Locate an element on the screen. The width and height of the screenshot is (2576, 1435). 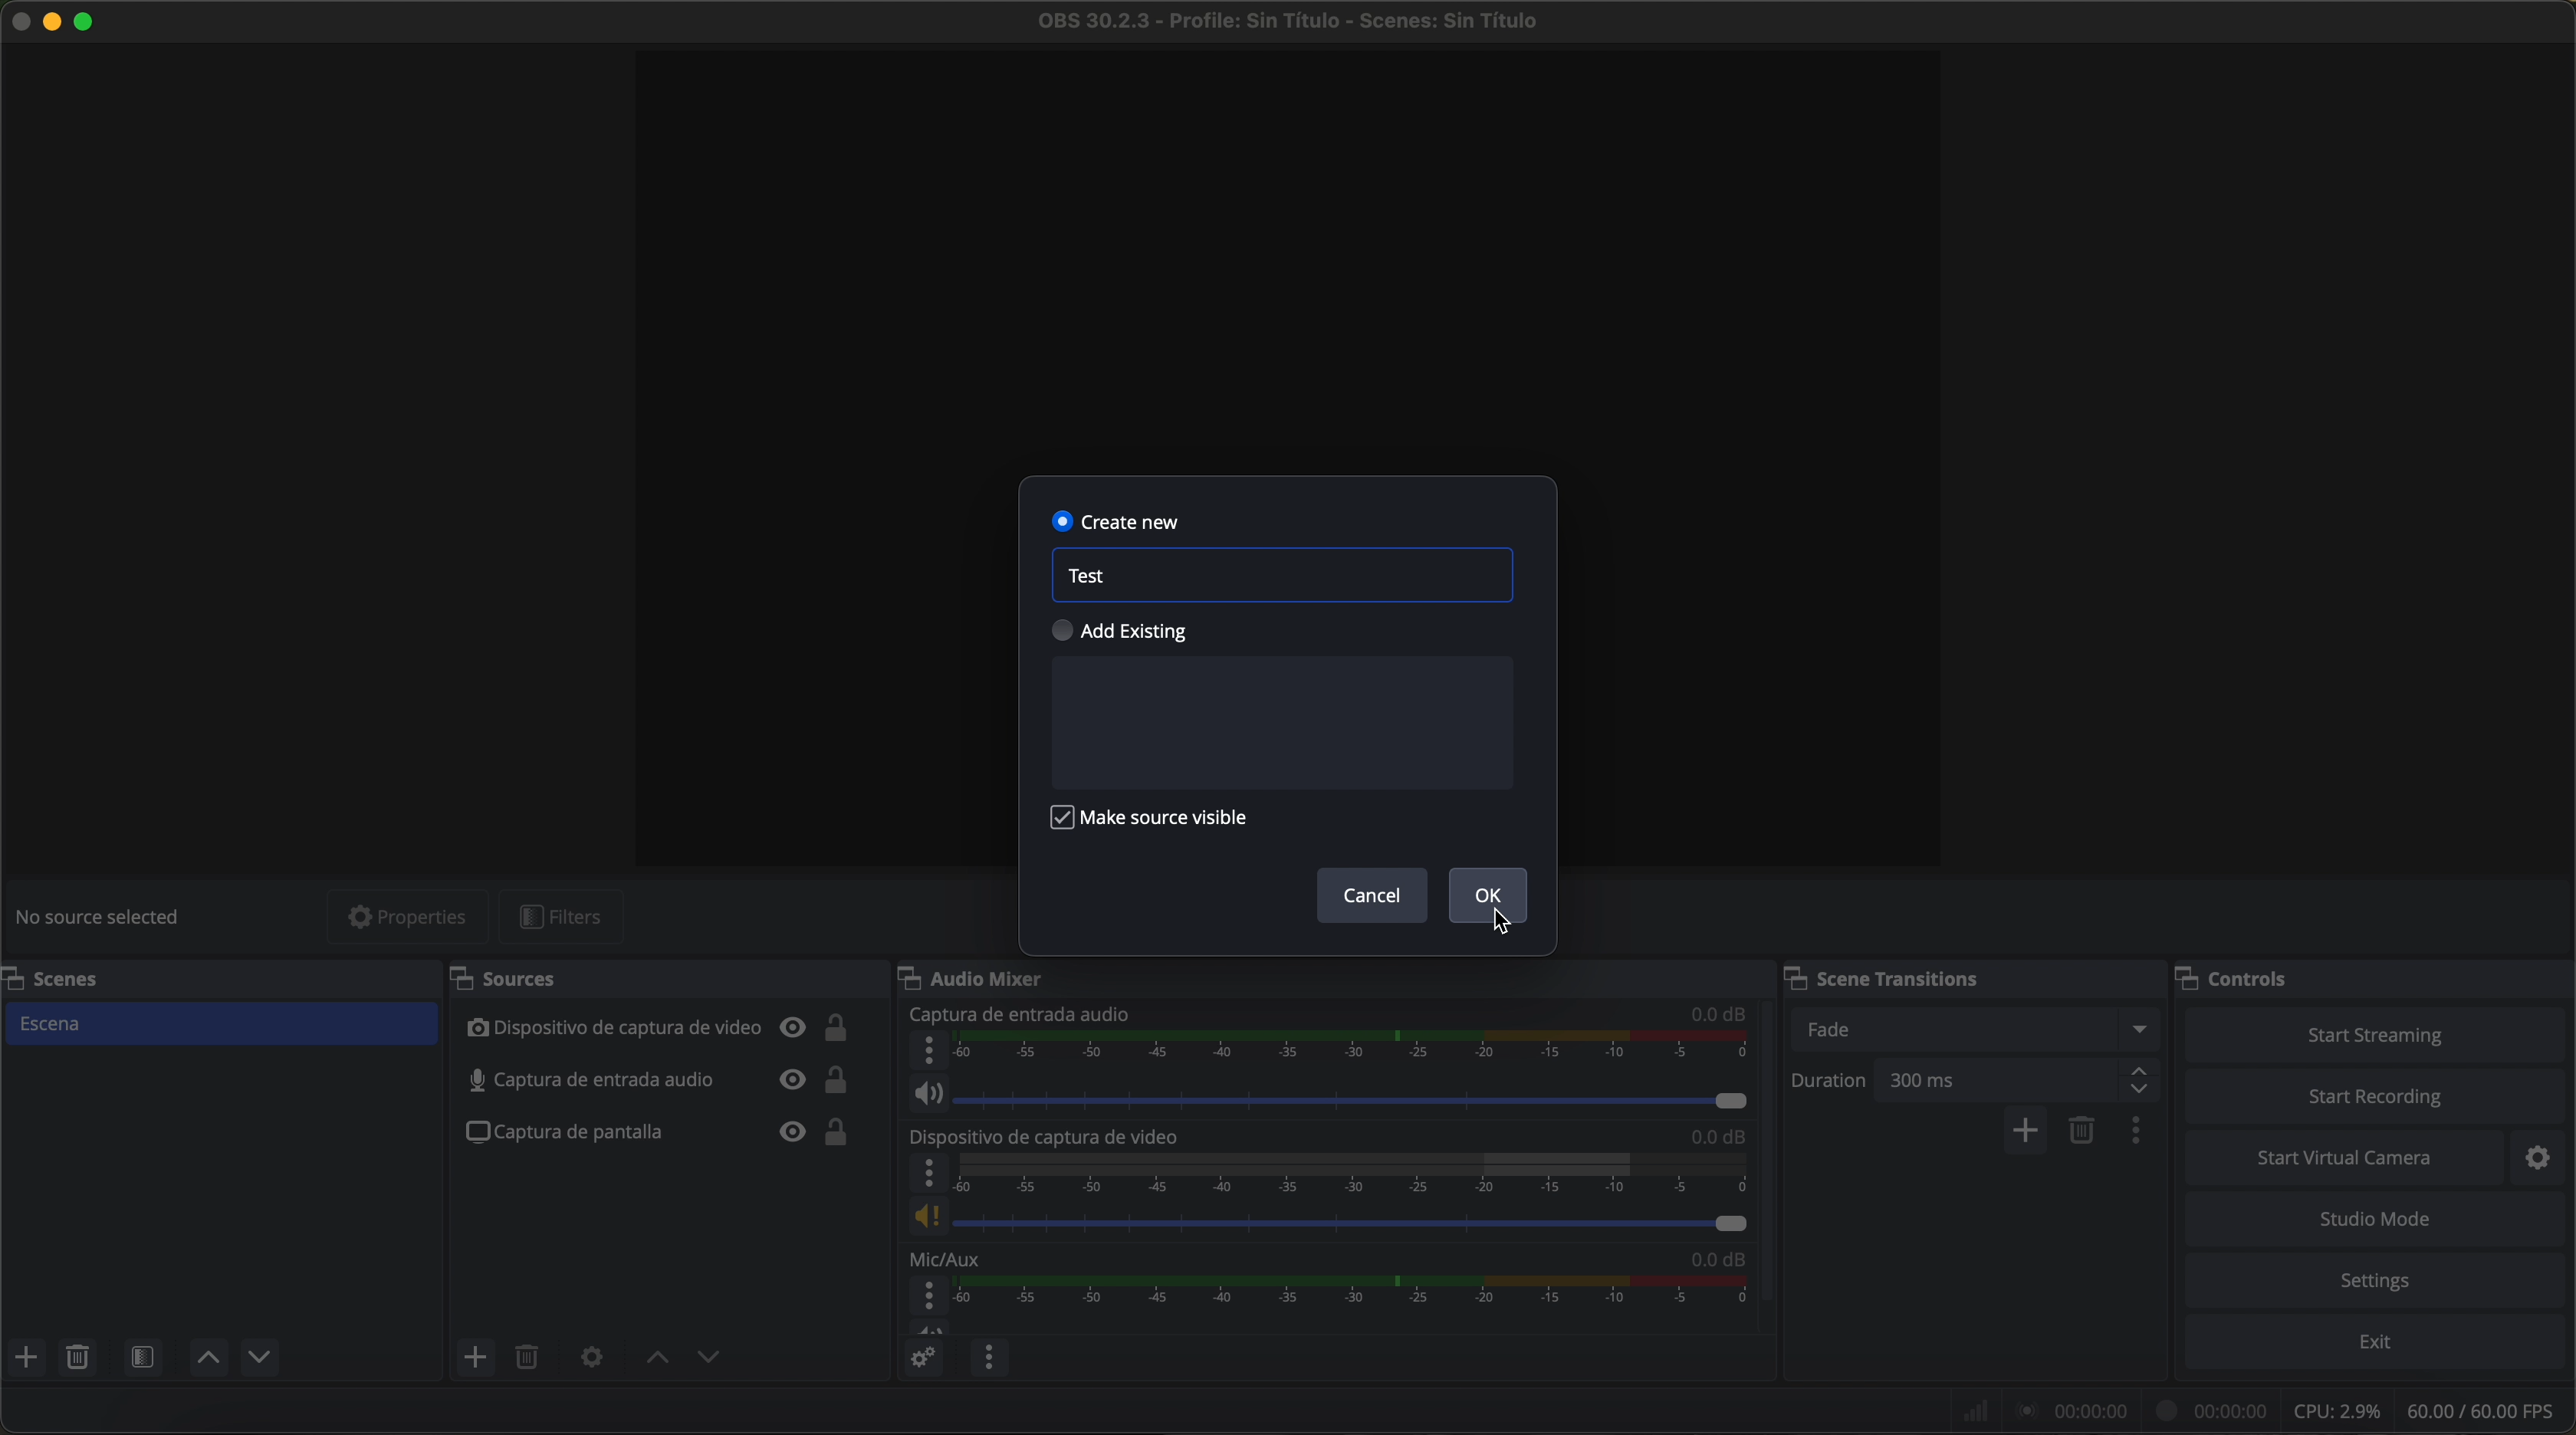
audio mixer menu is located at coordinates (988, 1357).